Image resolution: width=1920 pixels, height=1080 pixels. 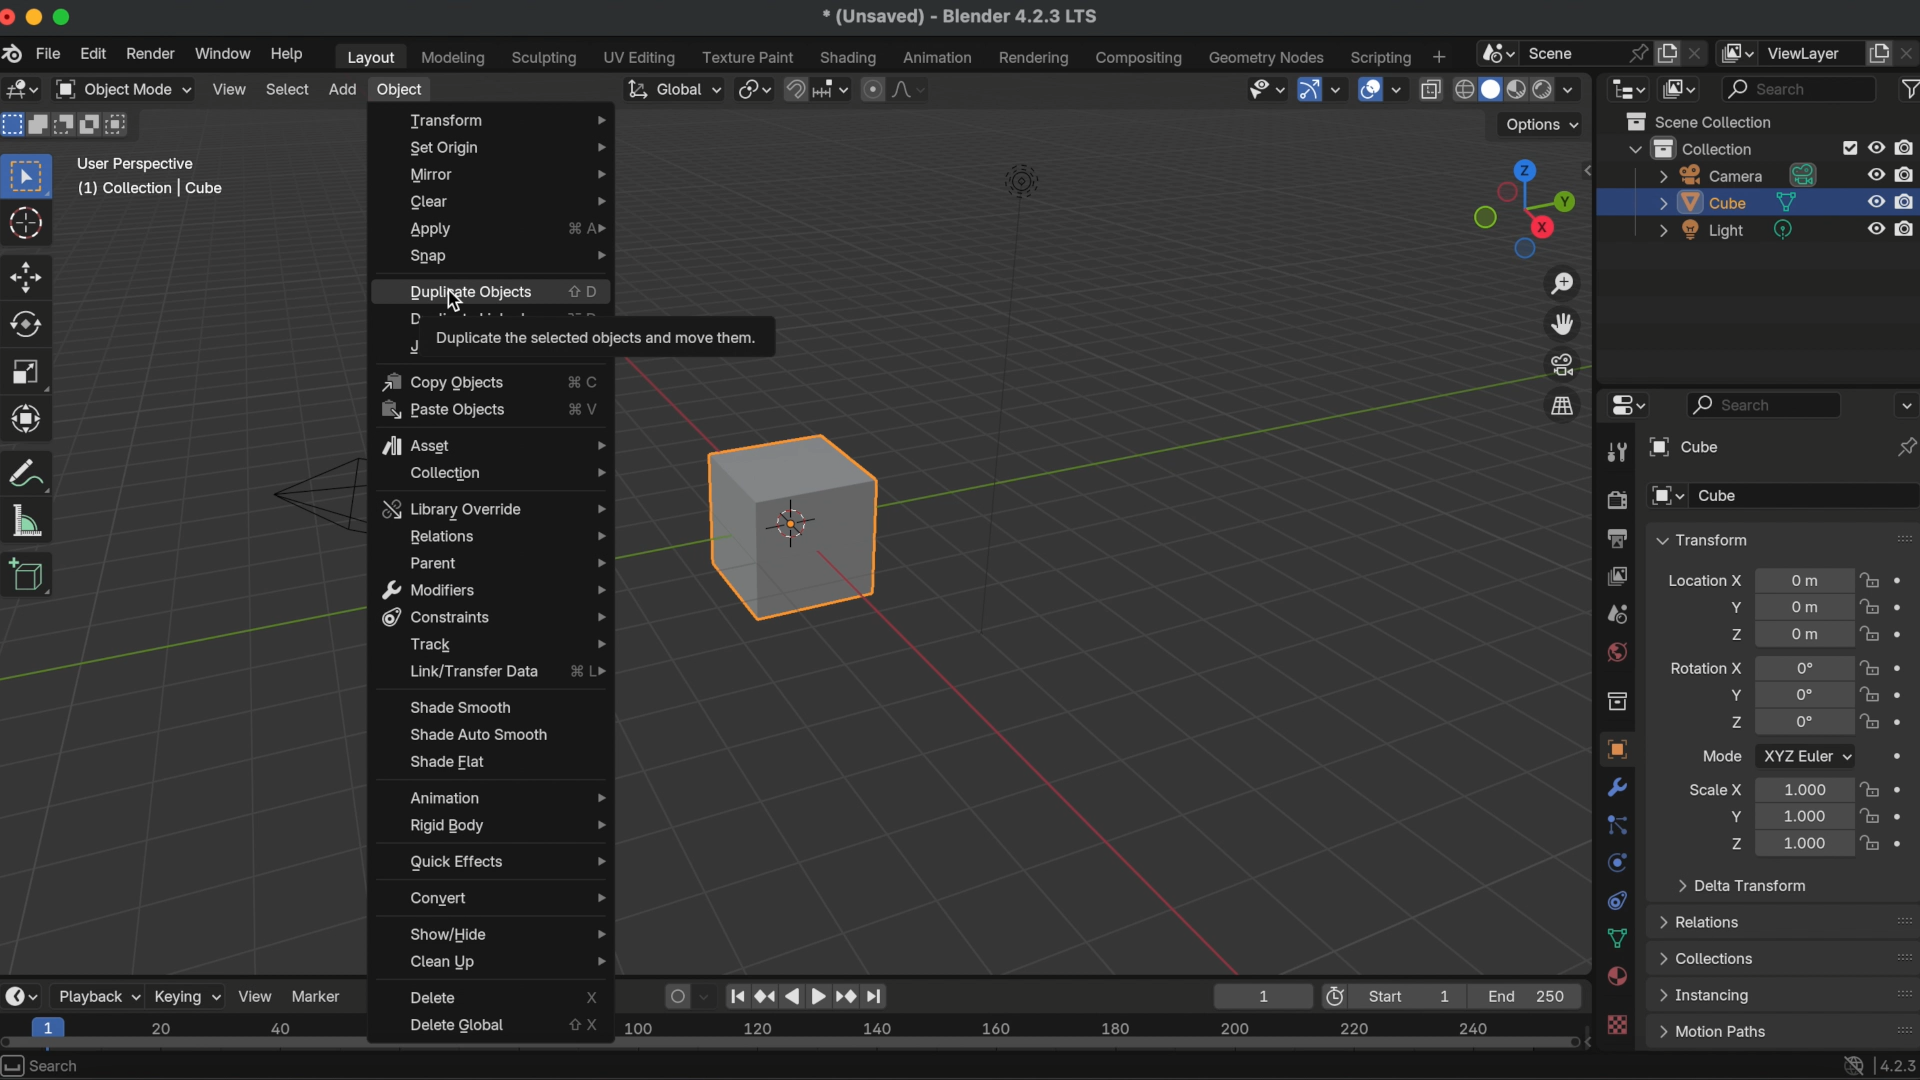 What do you see at coordinates (28, 275) in the screenshot?
I see `move` at bounding box center [28, 275].